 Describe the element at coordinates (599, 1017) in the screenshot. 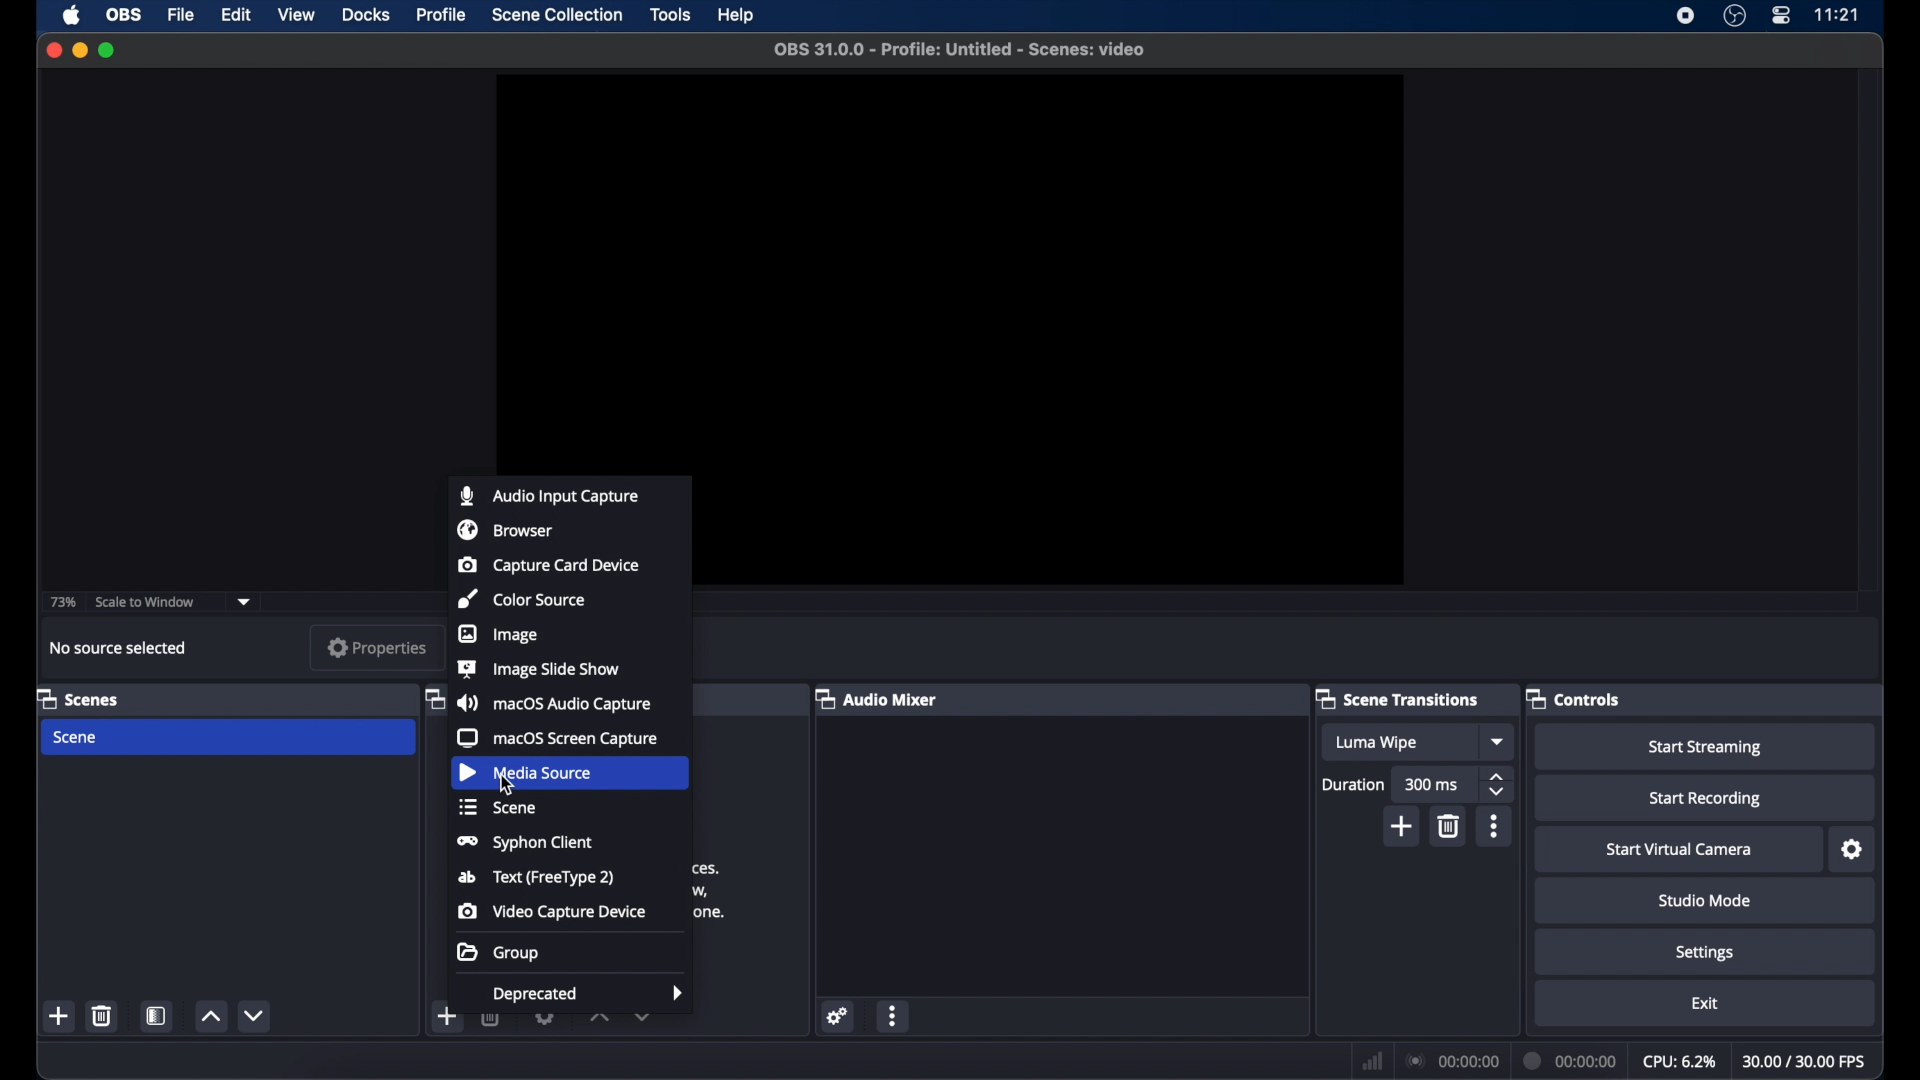

I see `increment` at that location.